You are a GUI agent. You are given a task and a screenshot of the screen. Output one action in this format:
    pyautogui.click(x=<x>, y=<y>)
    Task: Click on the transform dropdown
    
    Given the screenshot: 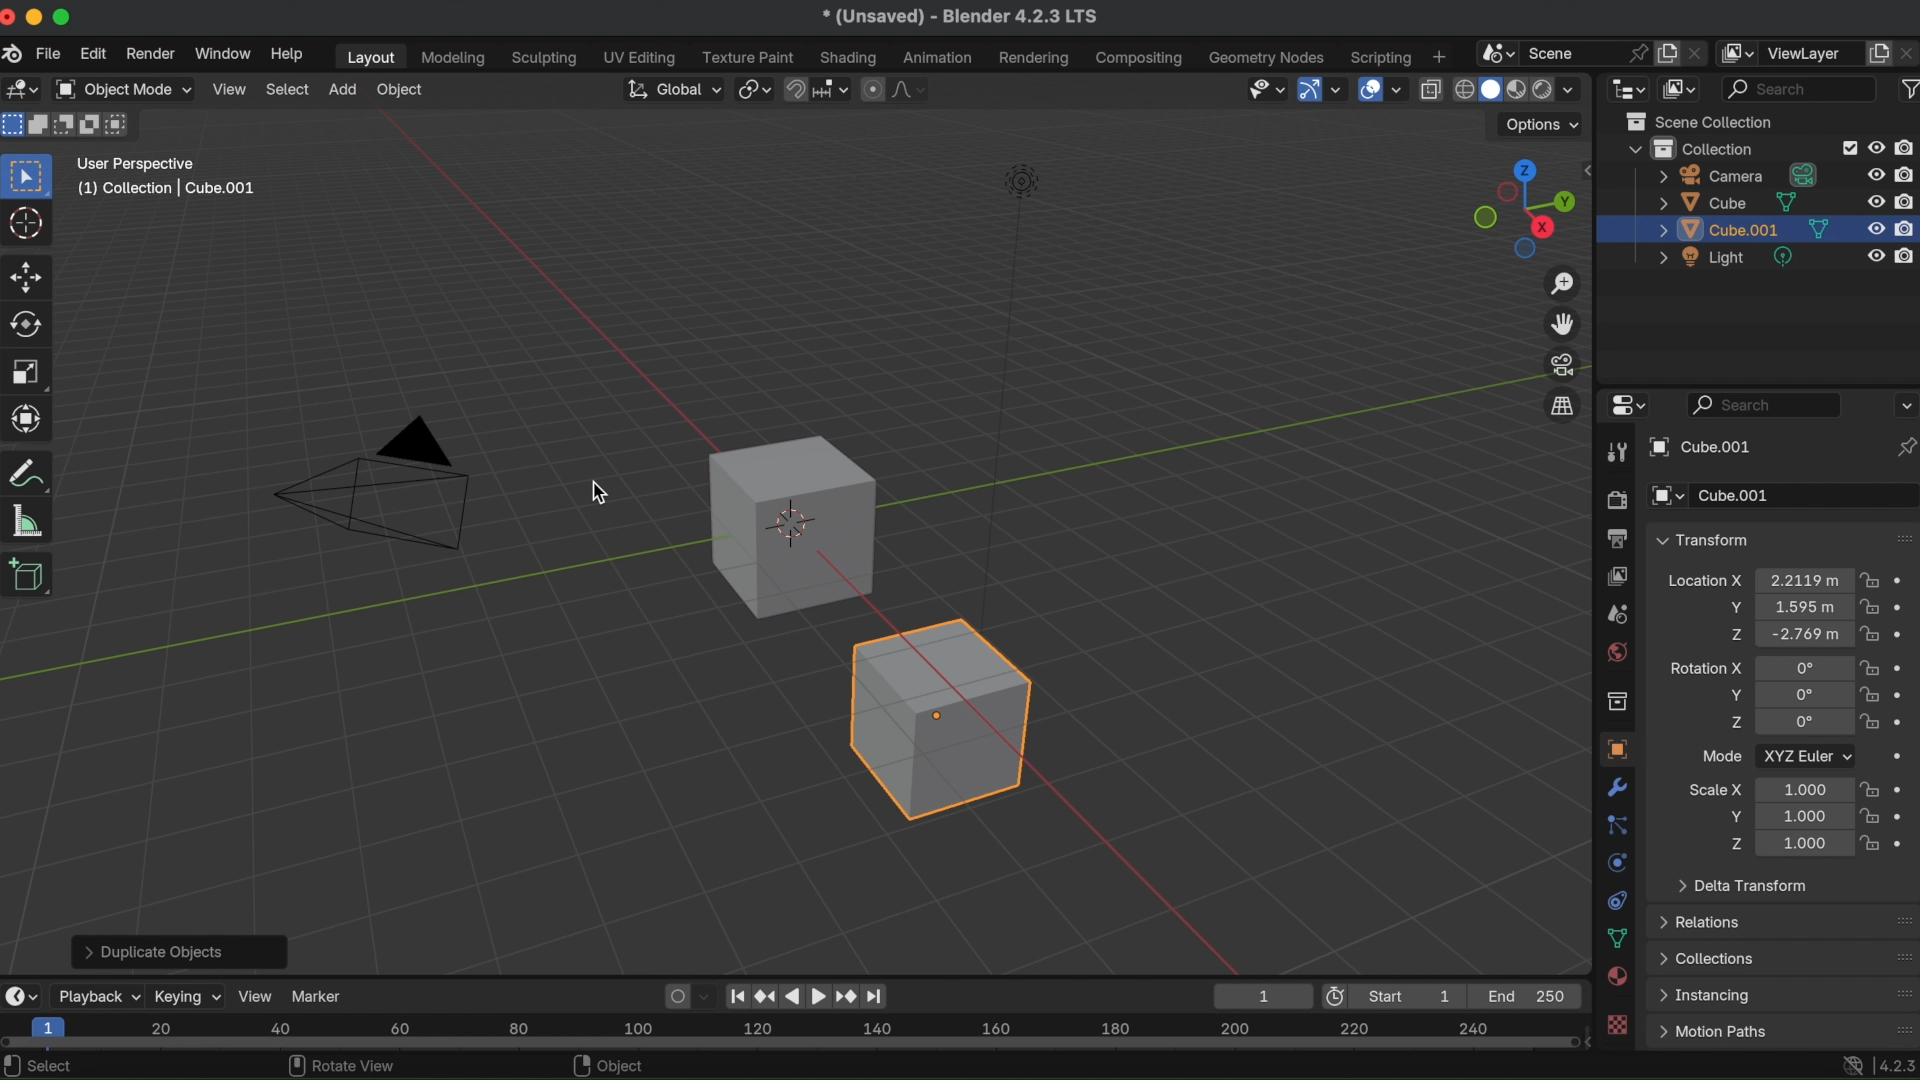 What is the action you would take?
    pyautogui.click(x=1702, y=540)
    